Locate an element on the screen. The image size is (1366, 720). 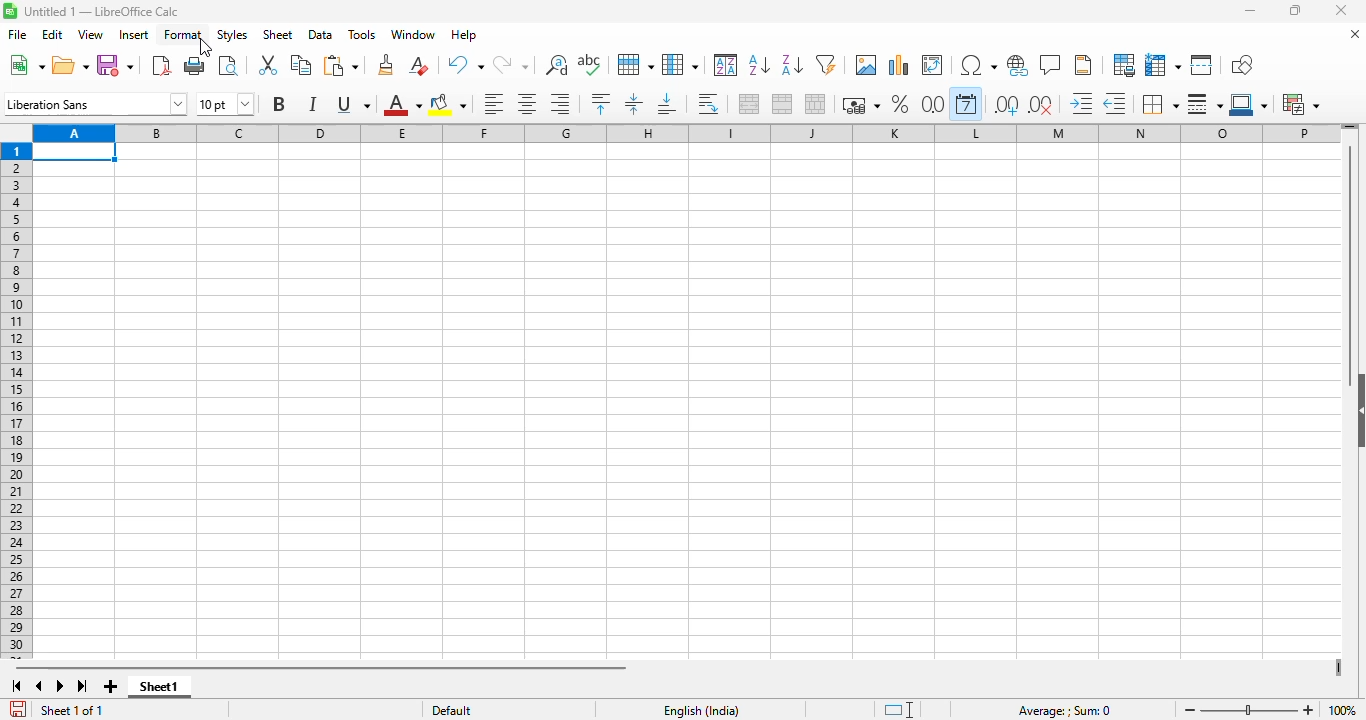
columns is located at coordinates (686, 133).